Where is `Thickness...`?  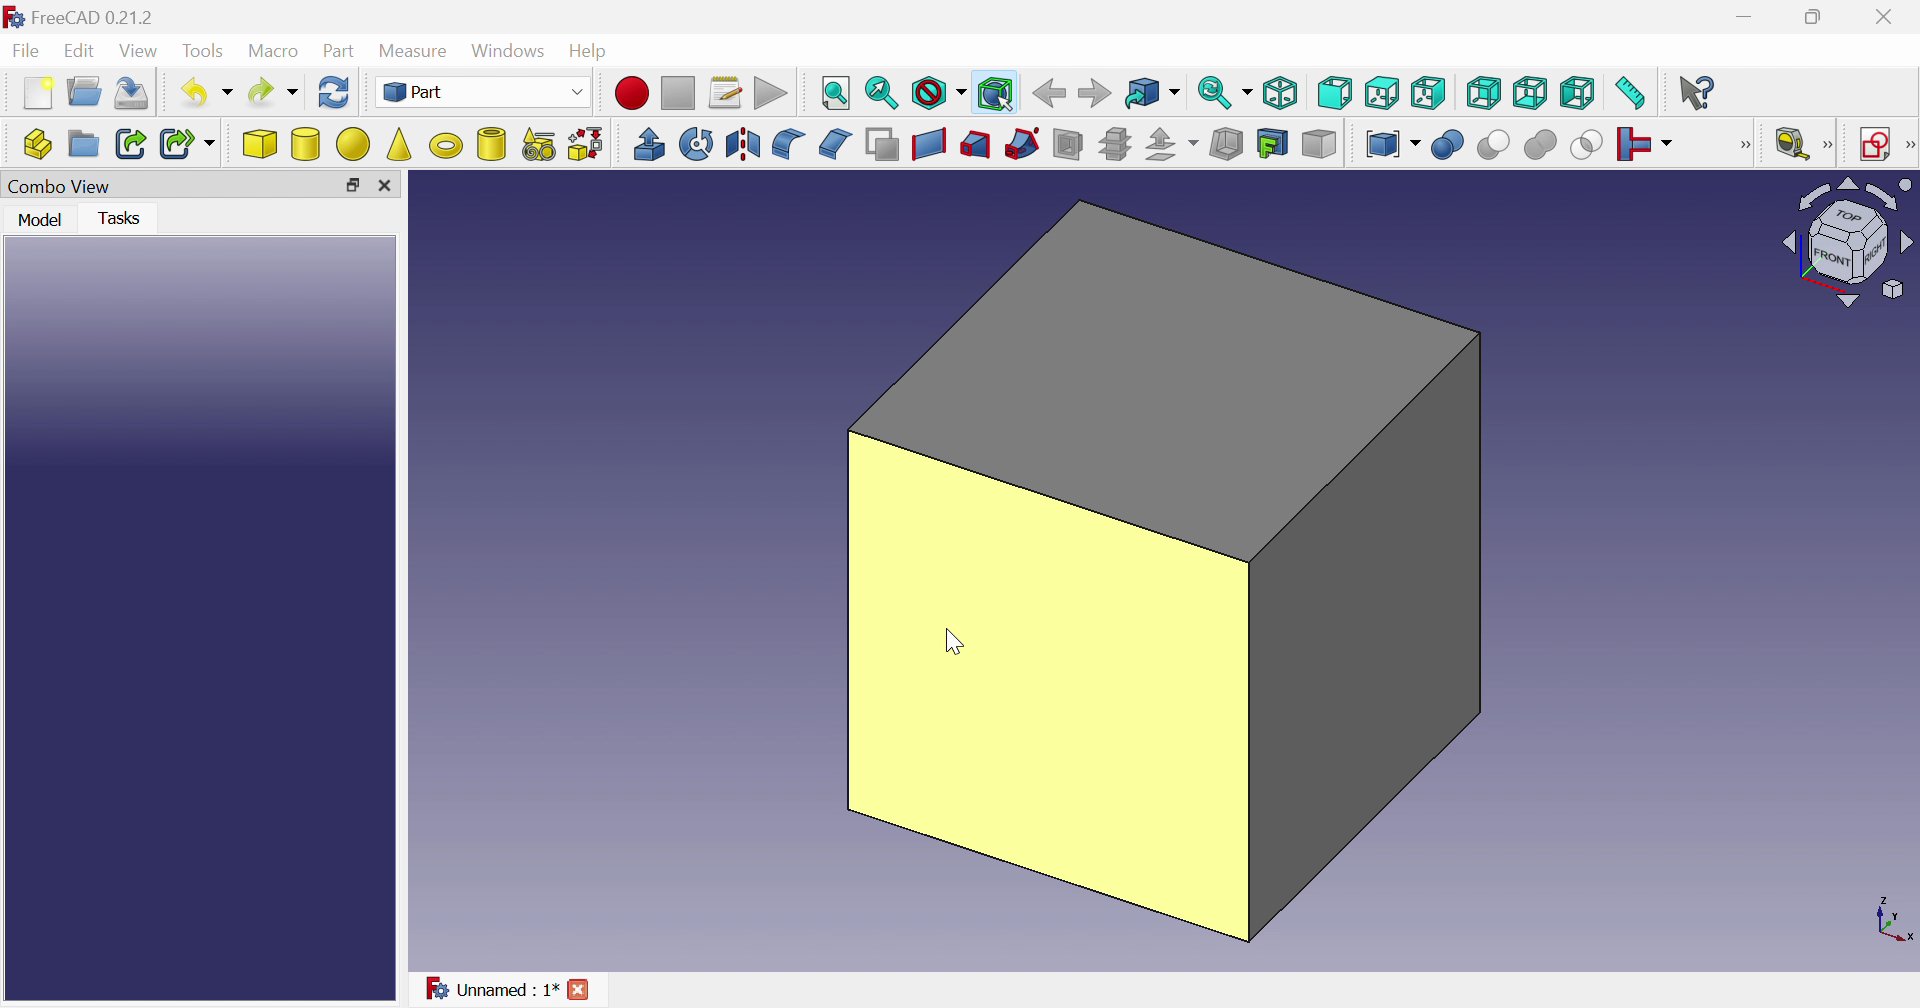
Thickness... is located at coordinates (1226, 144).